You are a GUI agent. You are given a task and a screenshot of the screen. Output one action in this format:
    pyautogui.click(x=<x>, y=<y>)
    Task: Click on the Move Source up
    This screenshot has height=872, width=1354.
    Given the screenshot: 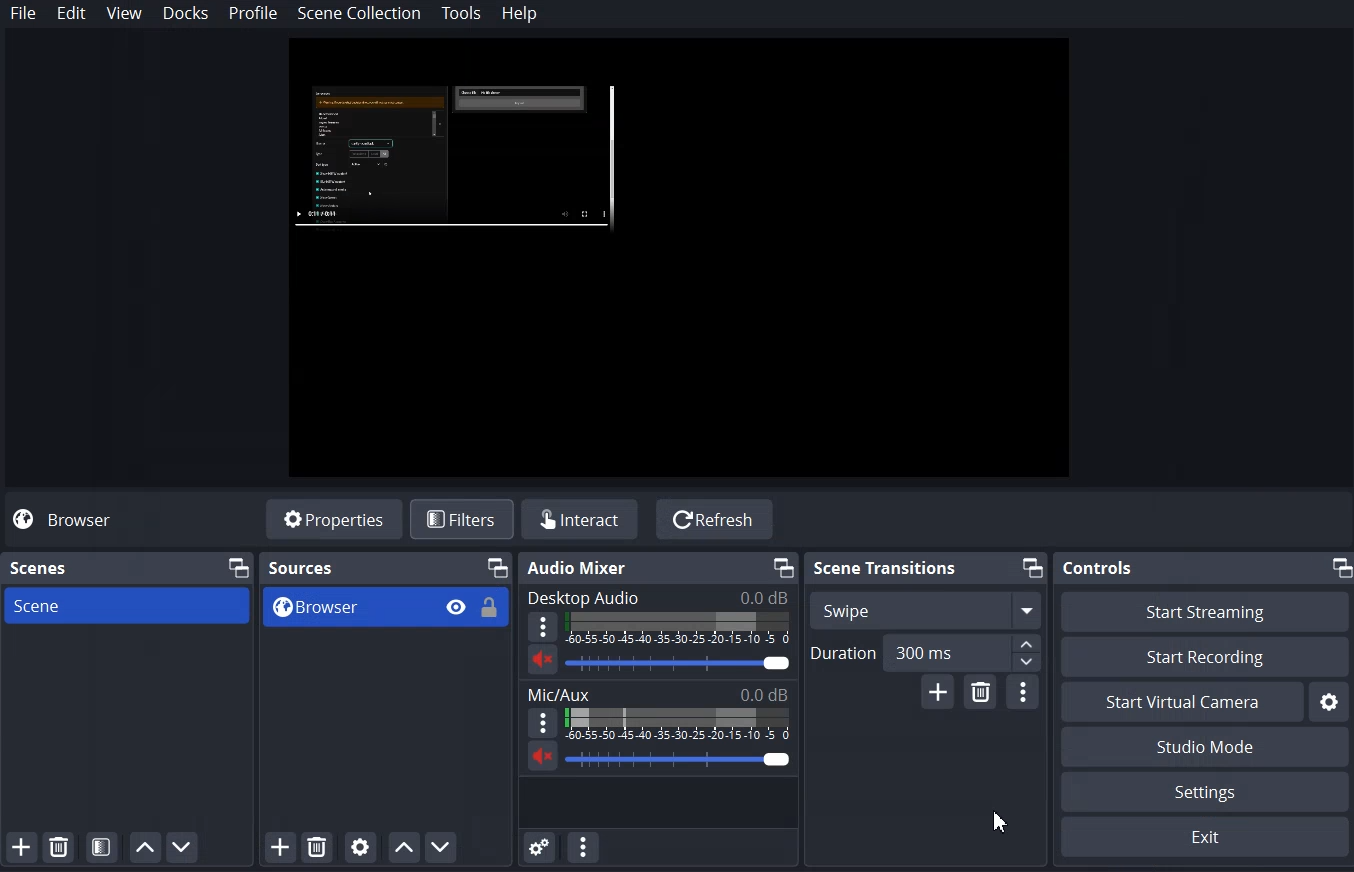 What is the action you would take?
    pyautogui.click(x=404, y=847)
    